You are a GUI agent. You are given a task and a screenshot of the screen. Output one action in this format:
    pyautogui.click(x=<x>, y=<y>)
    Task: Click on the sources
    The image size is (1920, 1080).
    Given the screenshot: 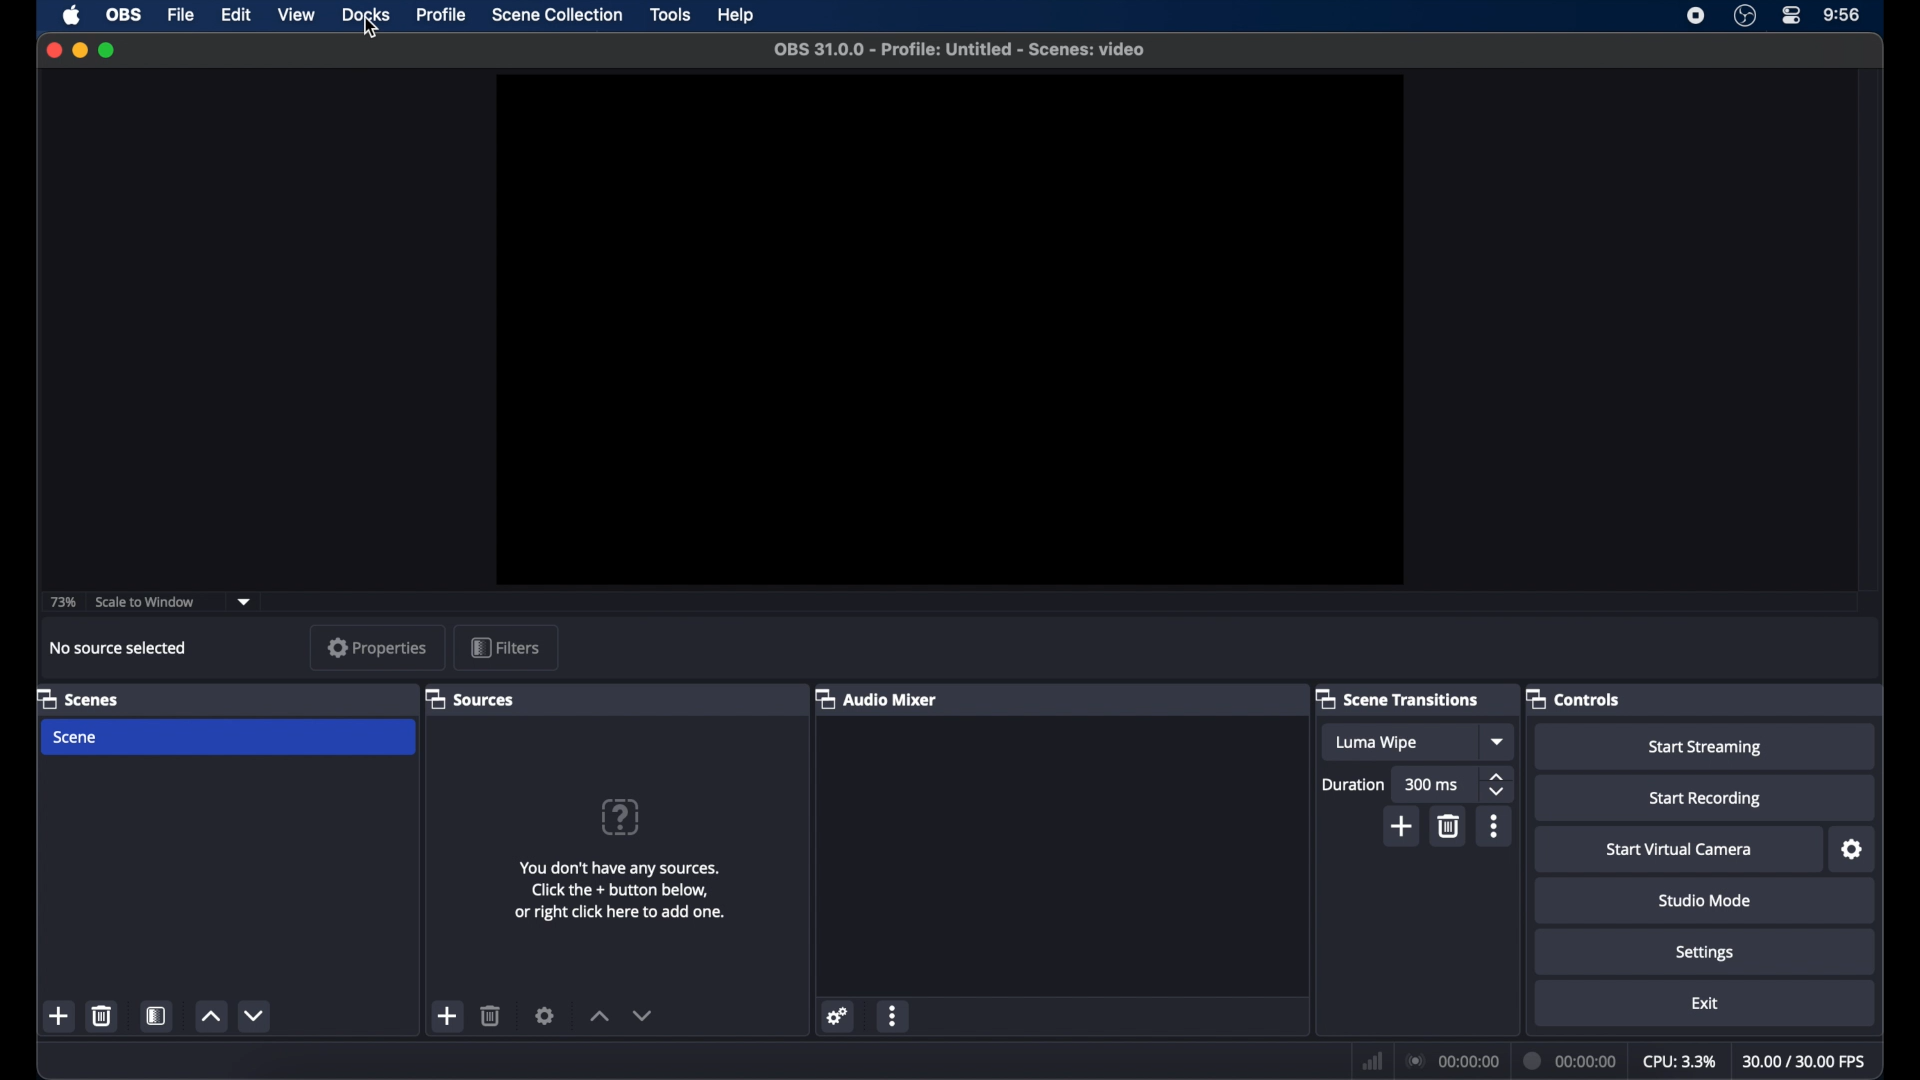 What is the action you would take?
    pyautogui.click(x=474, y=700)
    